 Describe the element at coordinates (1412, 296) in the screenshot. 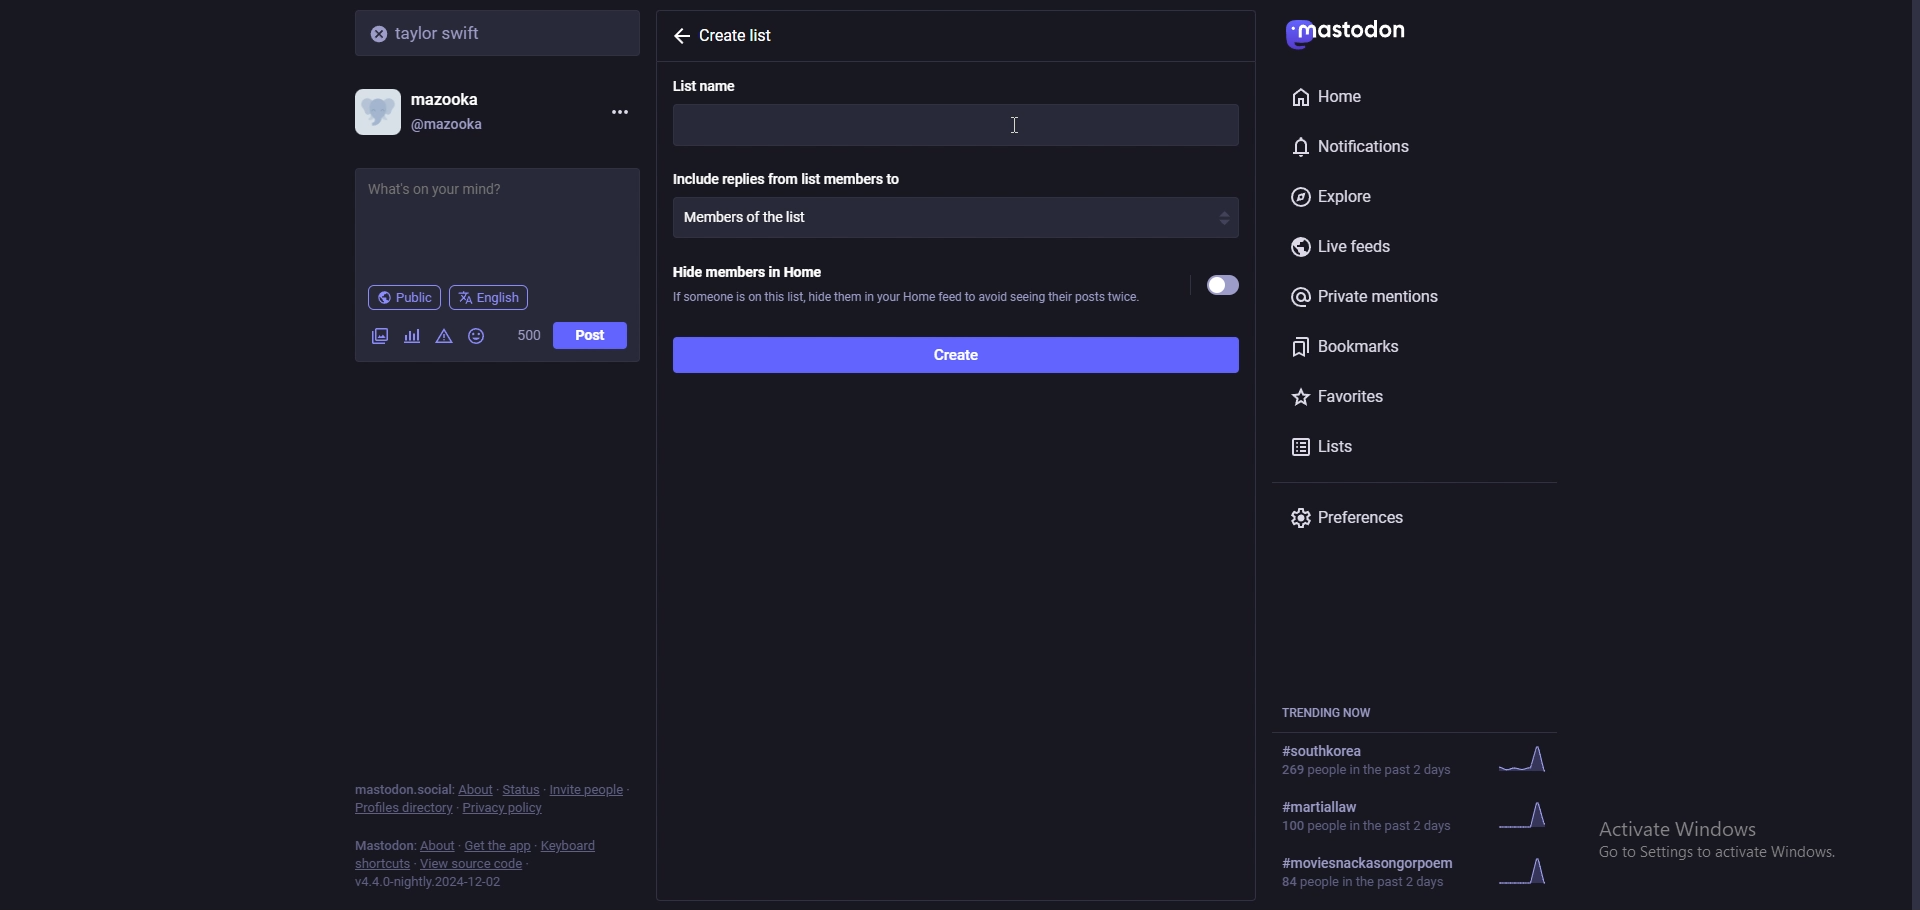

I see `private mentions` at that location.